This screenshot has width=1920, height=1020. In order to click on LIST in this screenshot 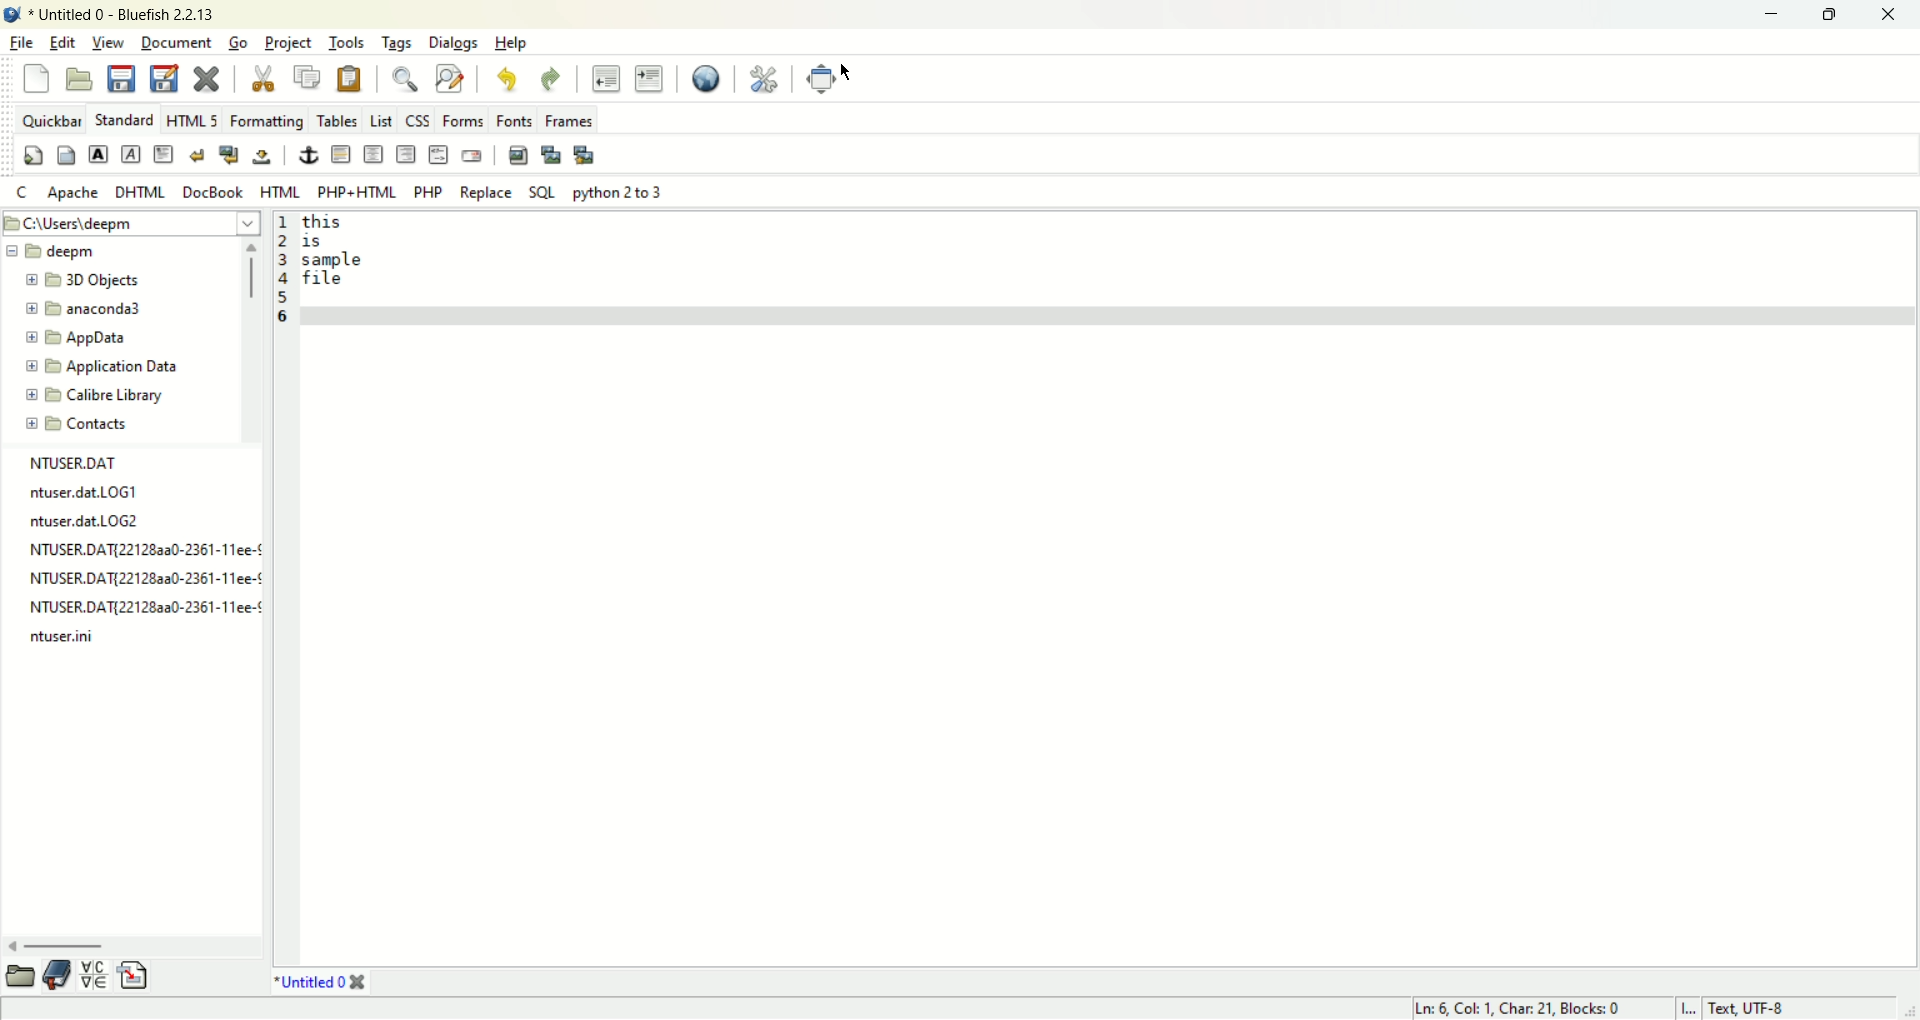, I will do `click(383, 121)`.